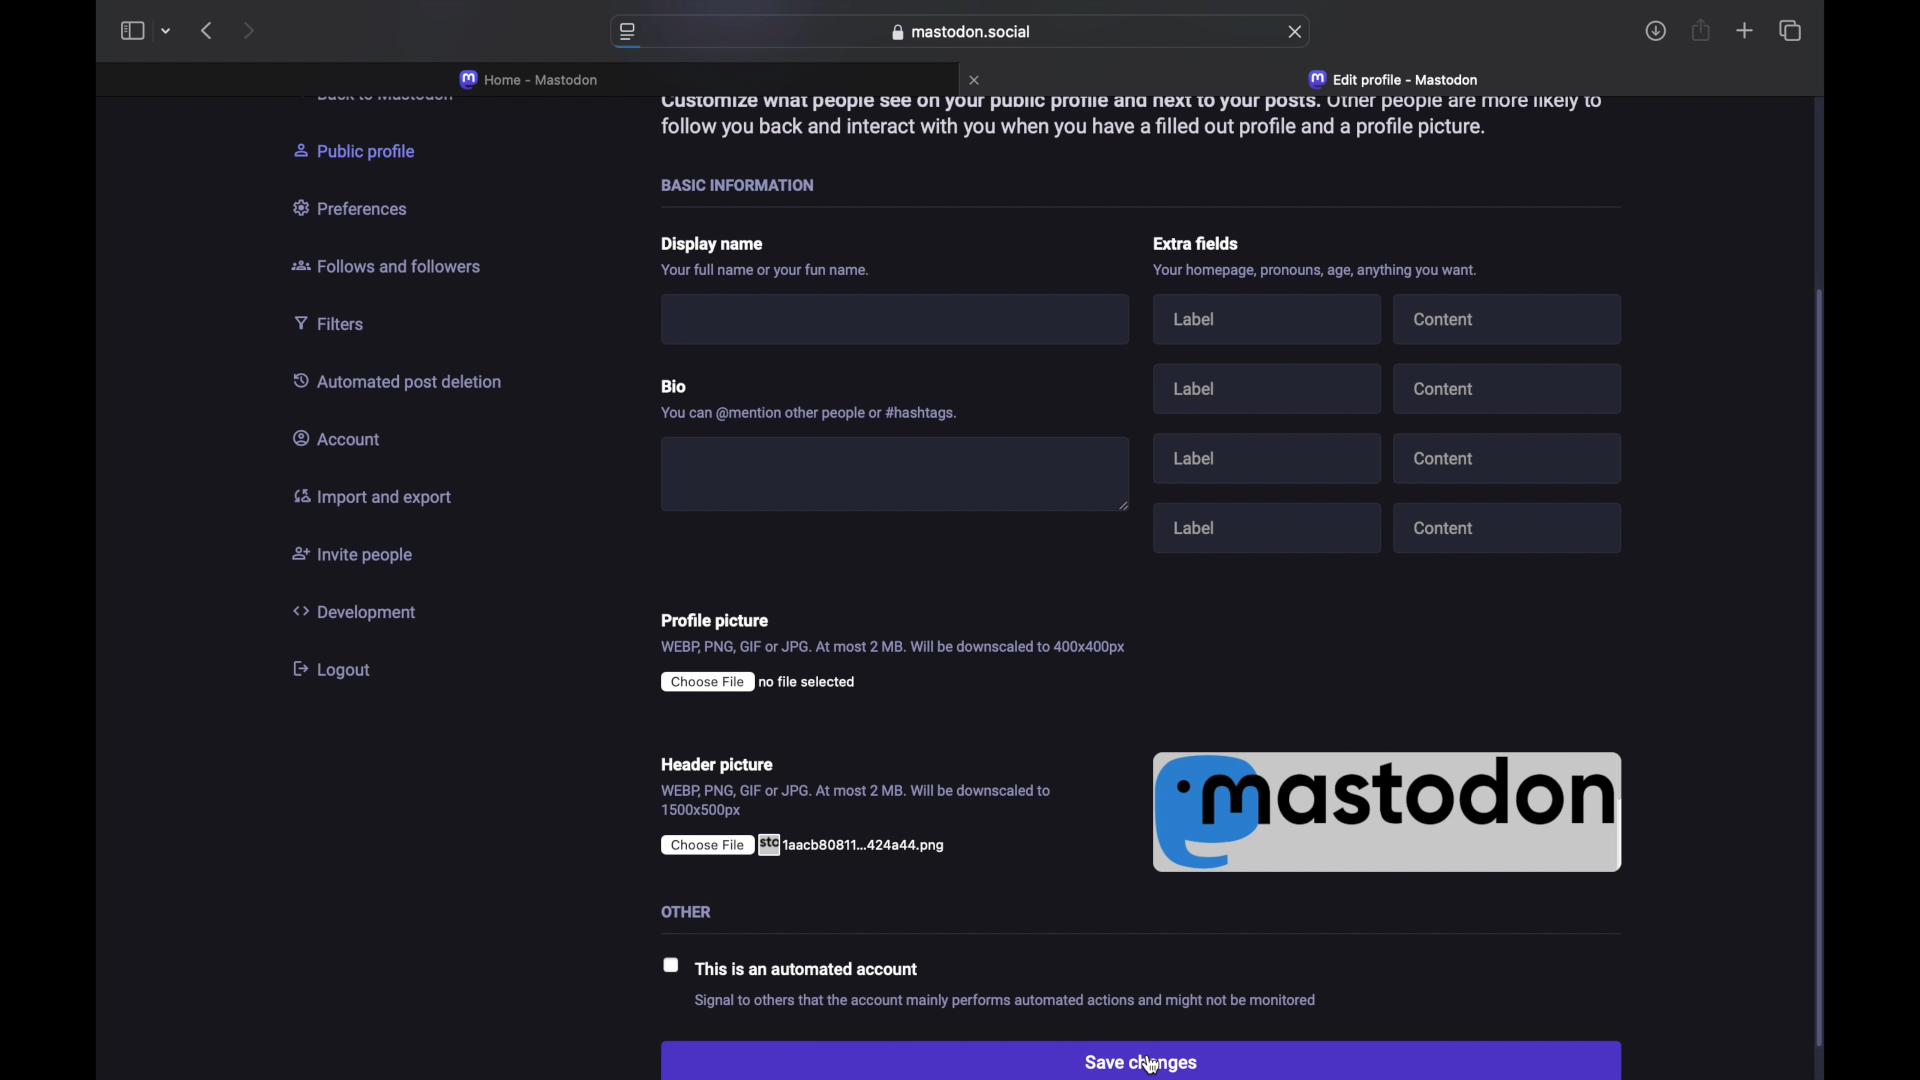 The image size is (1920, 1080). I want to click on Profile picture, so click(722, 622).